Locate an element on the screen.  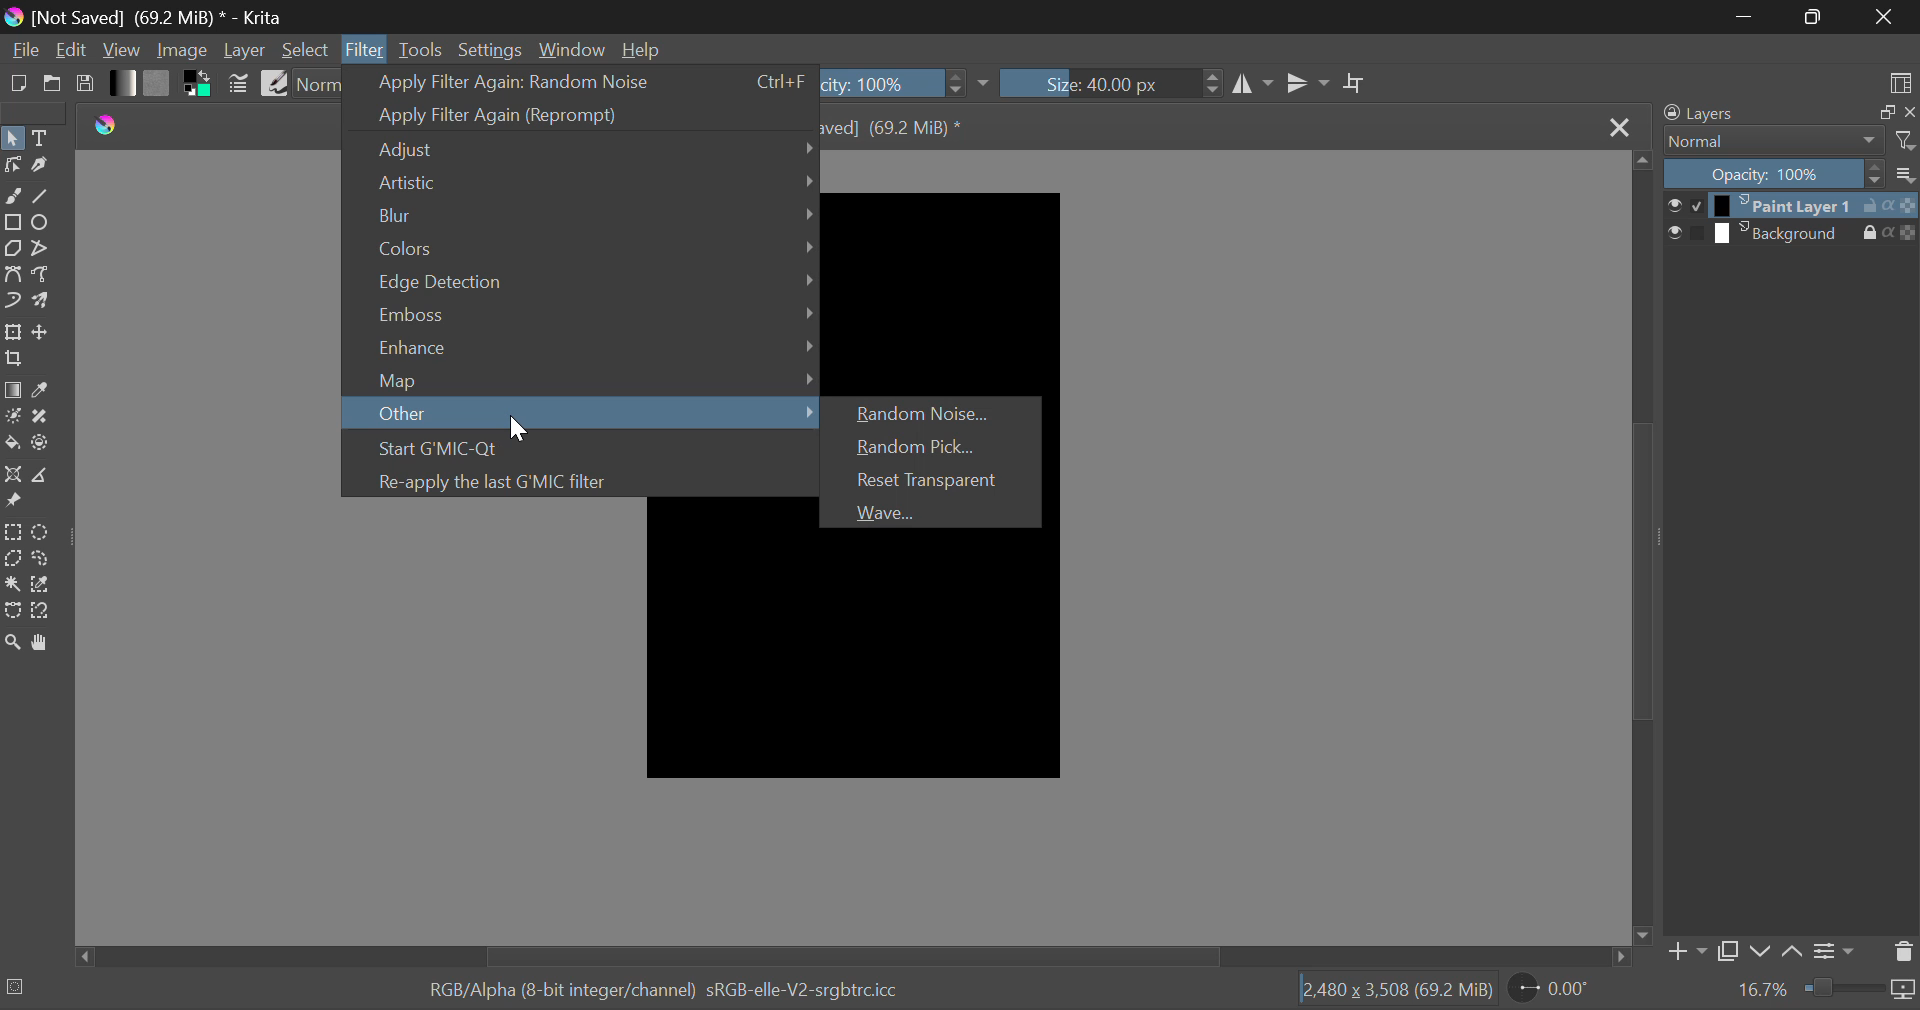
Map is located at coordinates (580, 380).